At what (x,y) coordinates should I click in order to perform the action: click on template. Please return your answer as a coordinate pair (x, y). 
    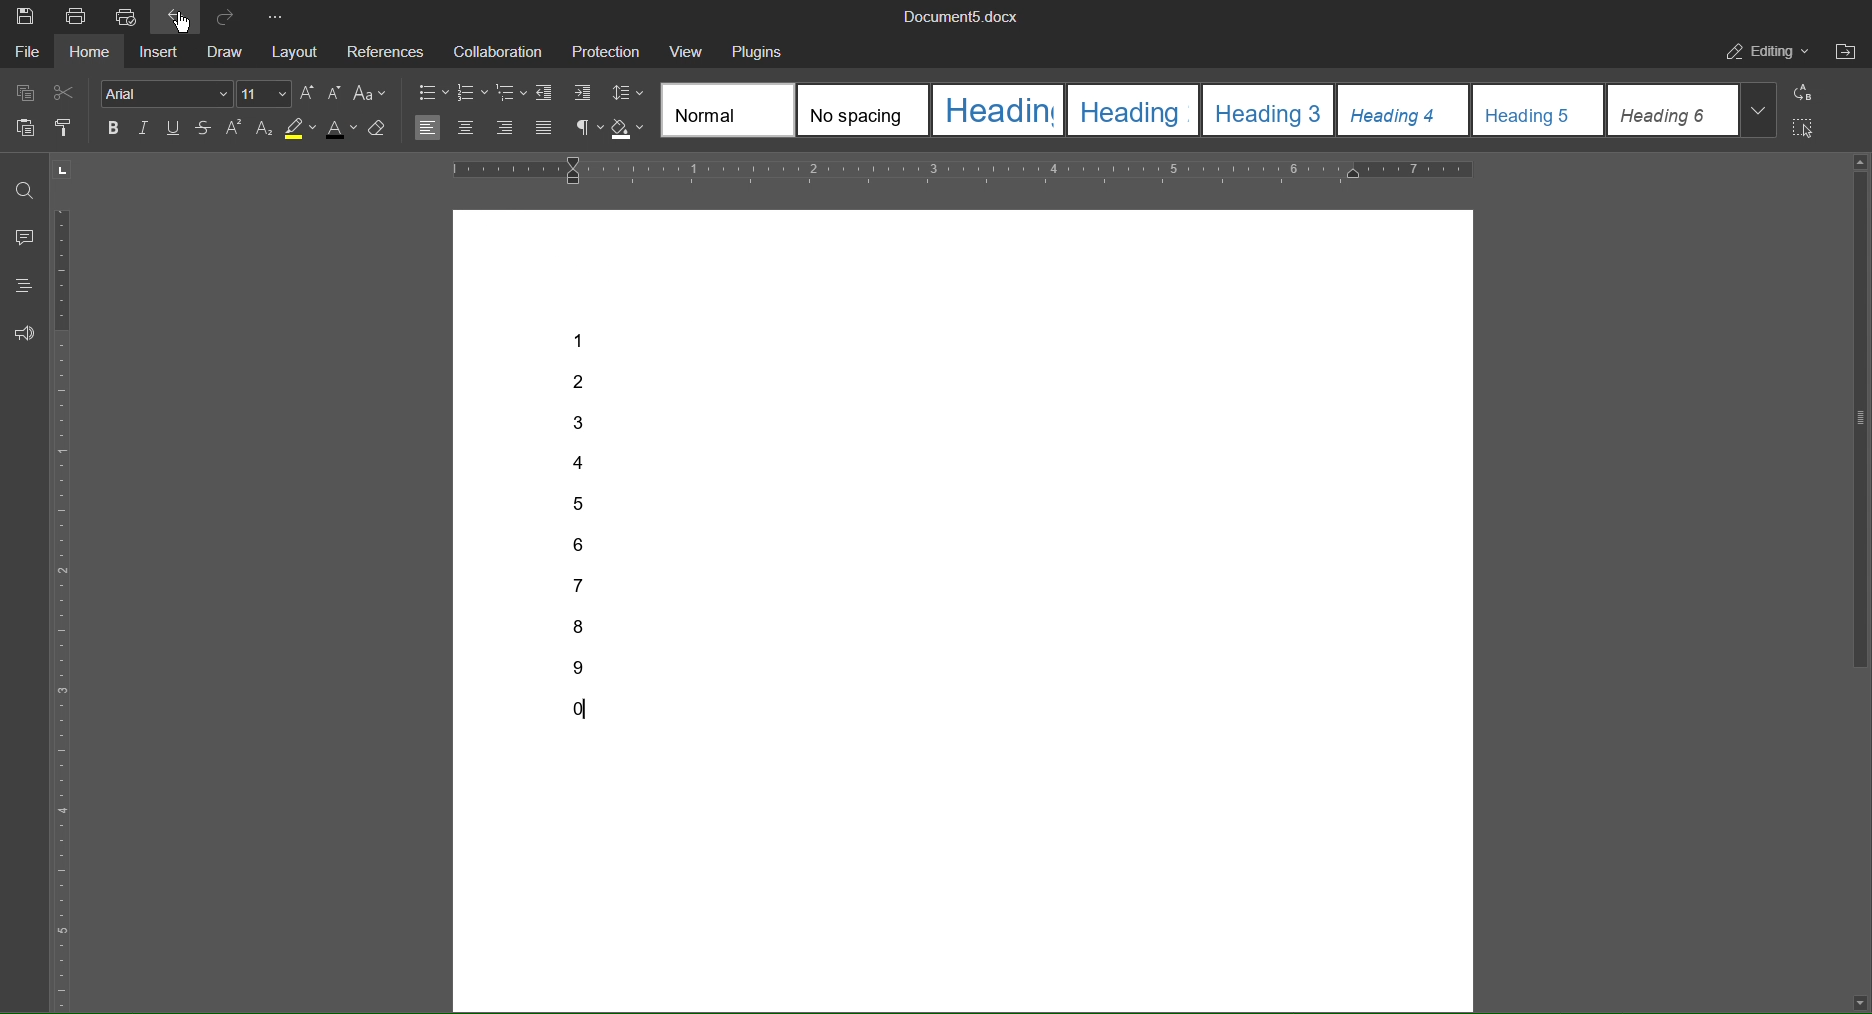
    Looking at the image, I should click on (1268, 110).